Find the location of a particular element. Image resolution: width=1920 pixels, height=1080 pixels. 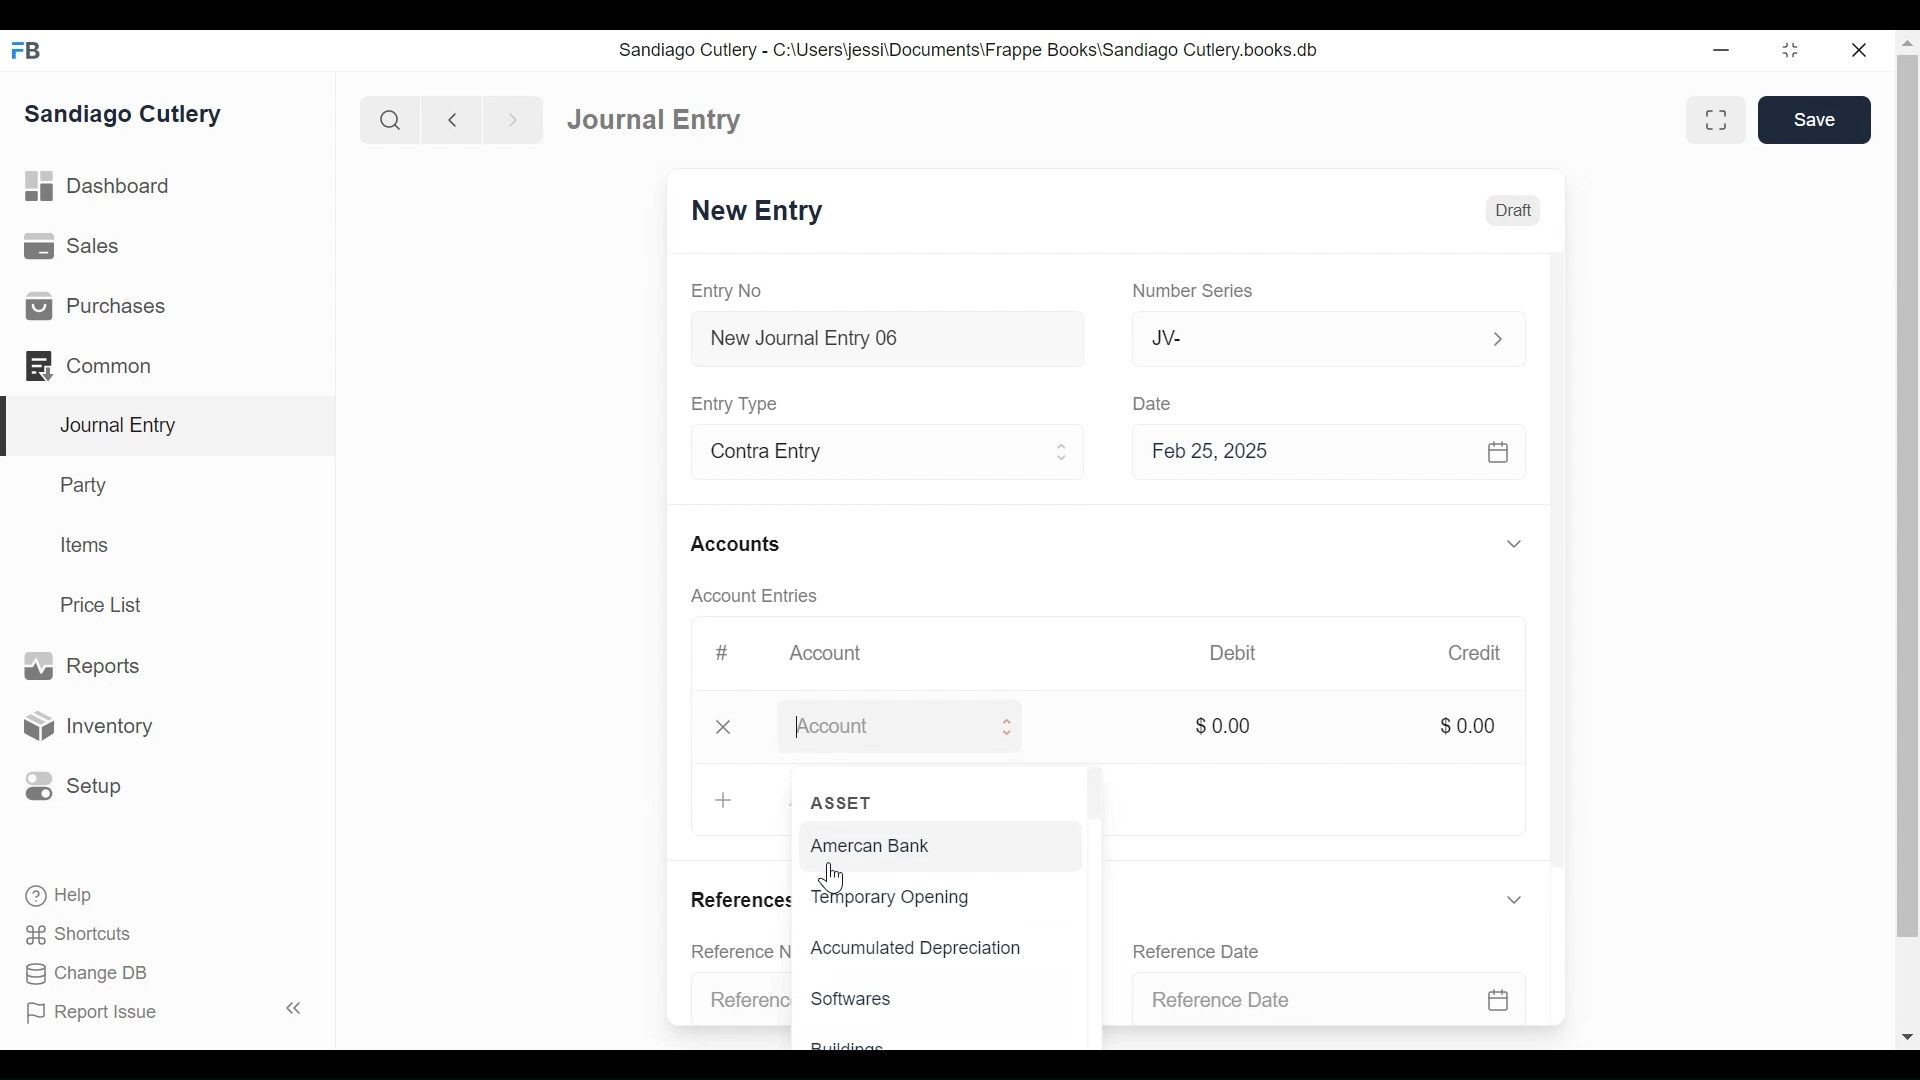

Expand is located at coordinates (1496, 339).